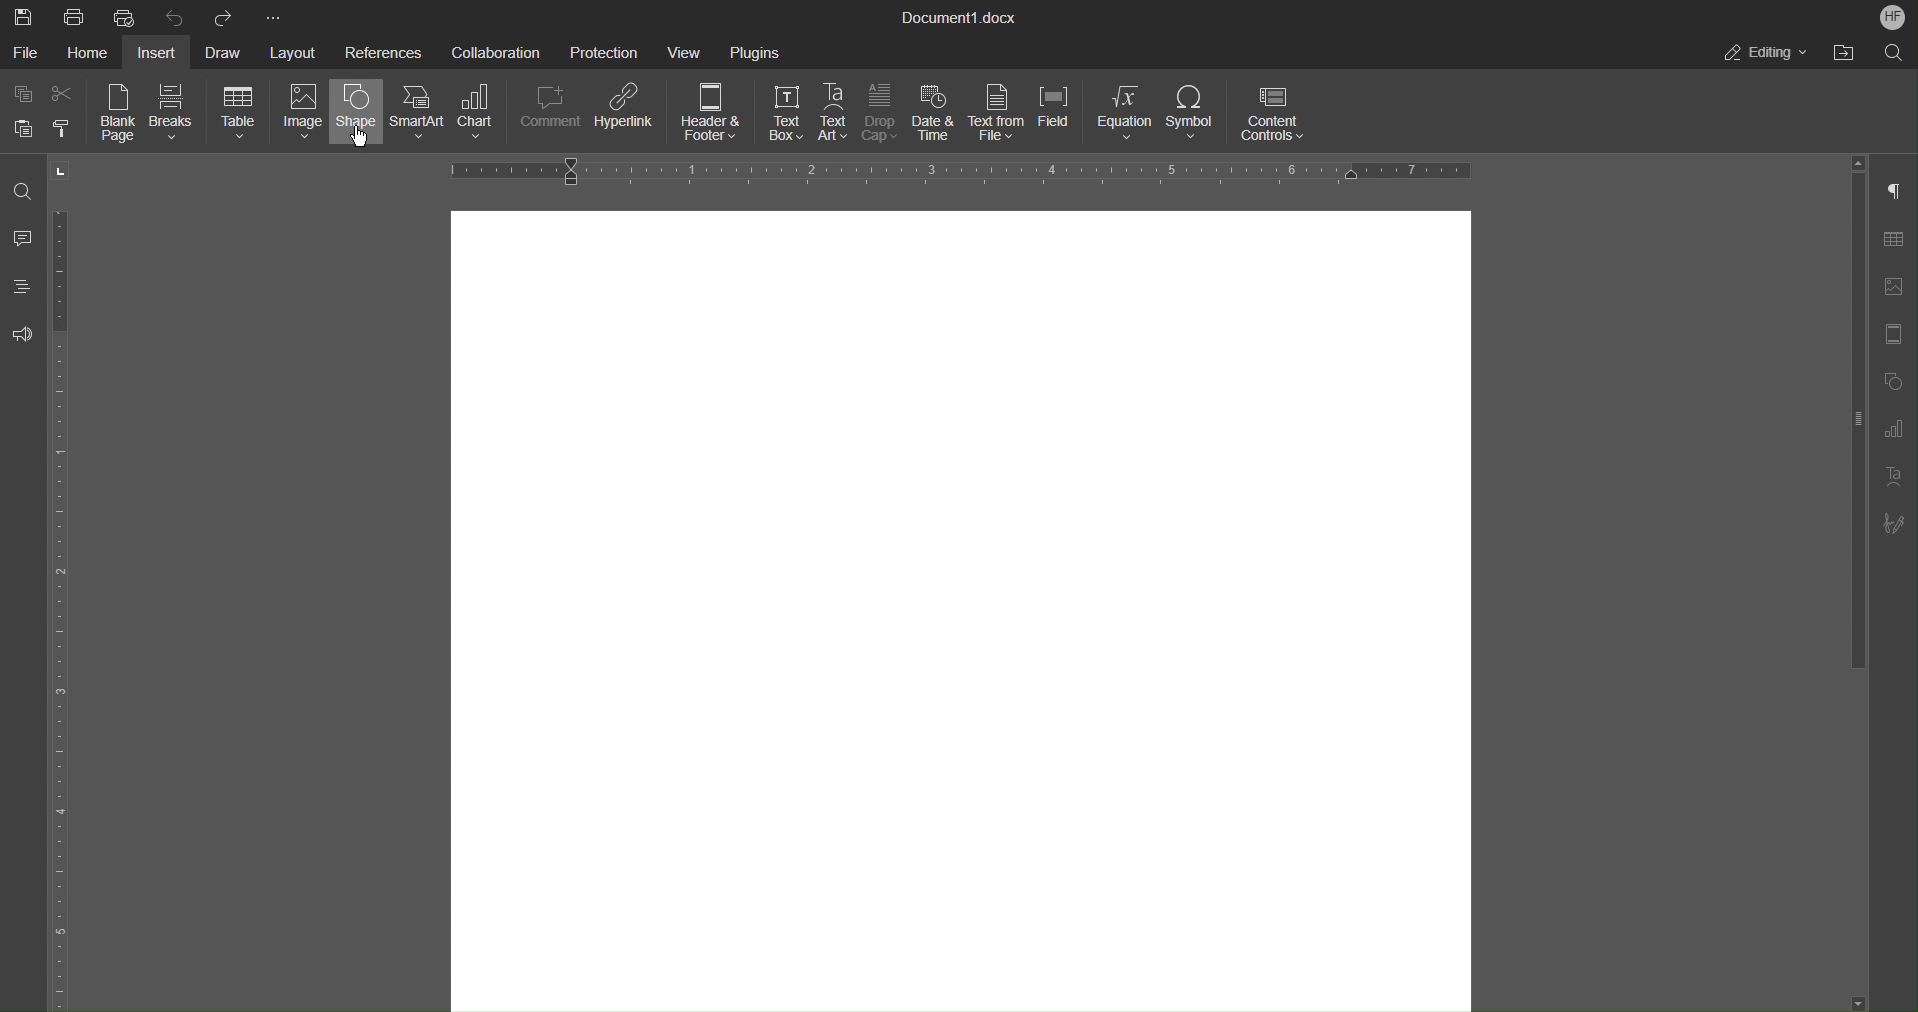 Image resolution: width=1918 pixels, height=1012 pixels. What do you see at coordinates (420, 114) in the screenshot?
I see `SmartArt` at bounding box center [420, 114].